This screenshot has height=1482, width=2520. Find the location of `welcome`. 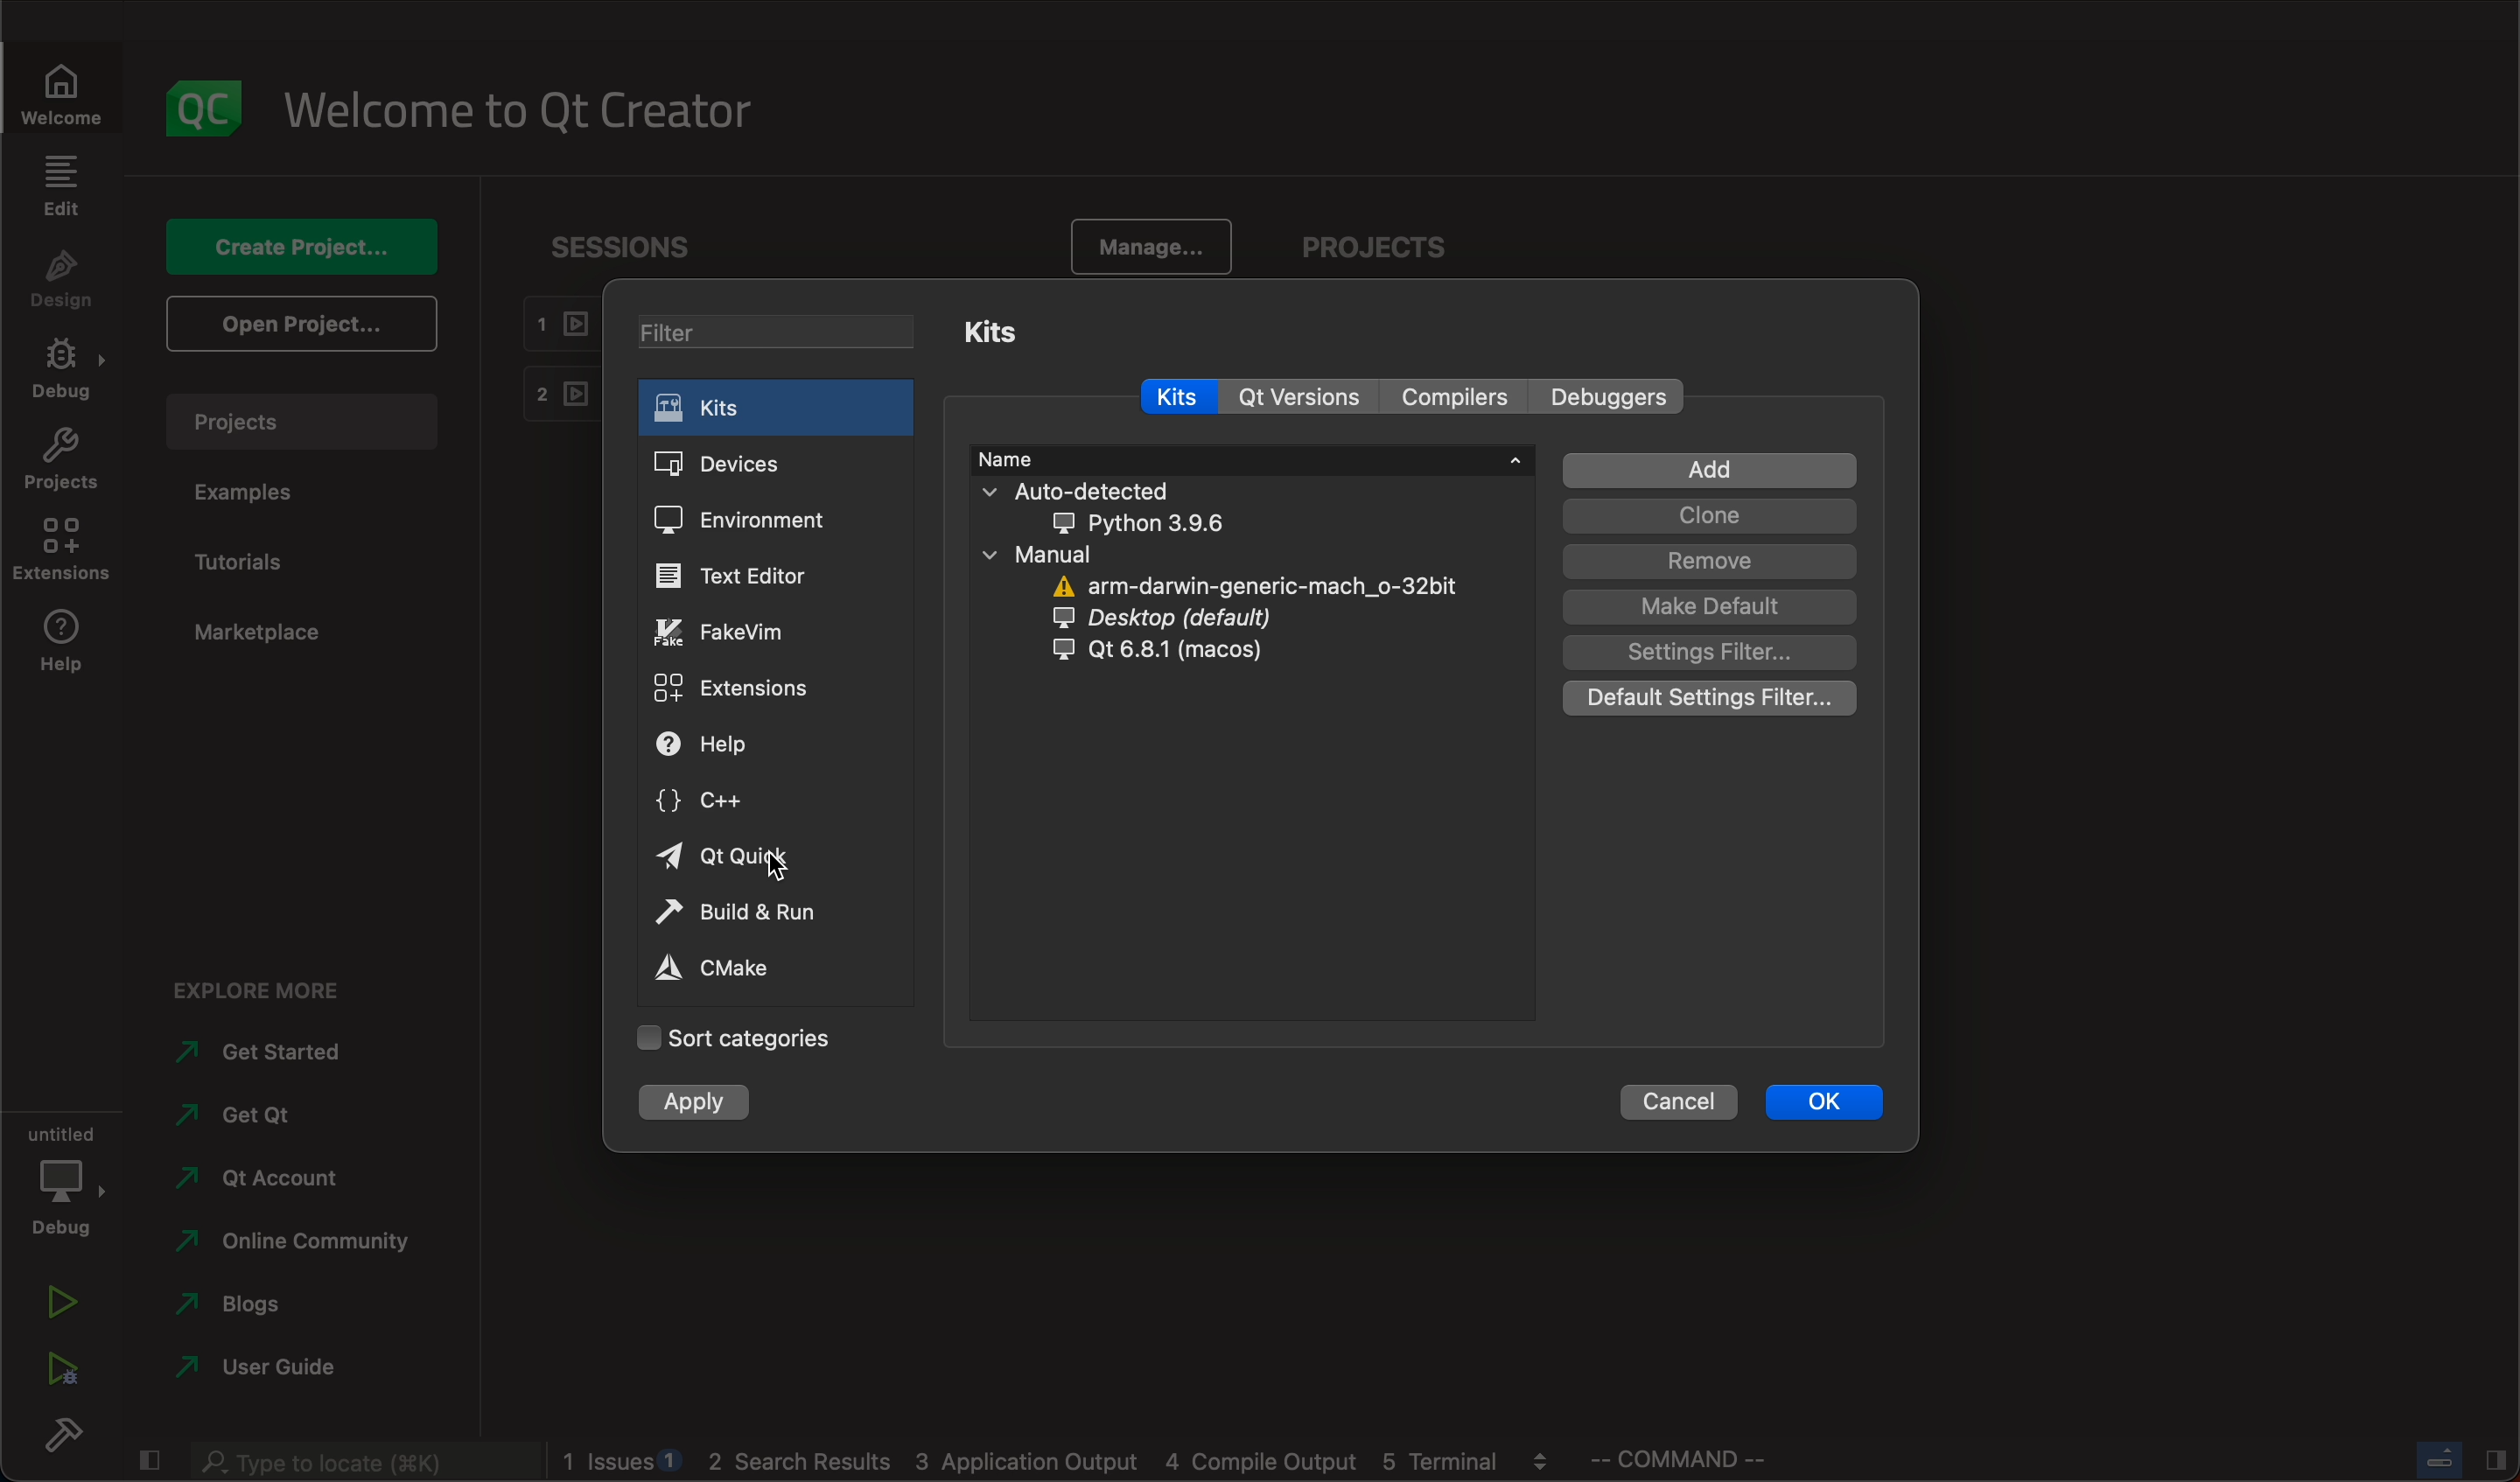

welcome is located at coordinates (524, 111).